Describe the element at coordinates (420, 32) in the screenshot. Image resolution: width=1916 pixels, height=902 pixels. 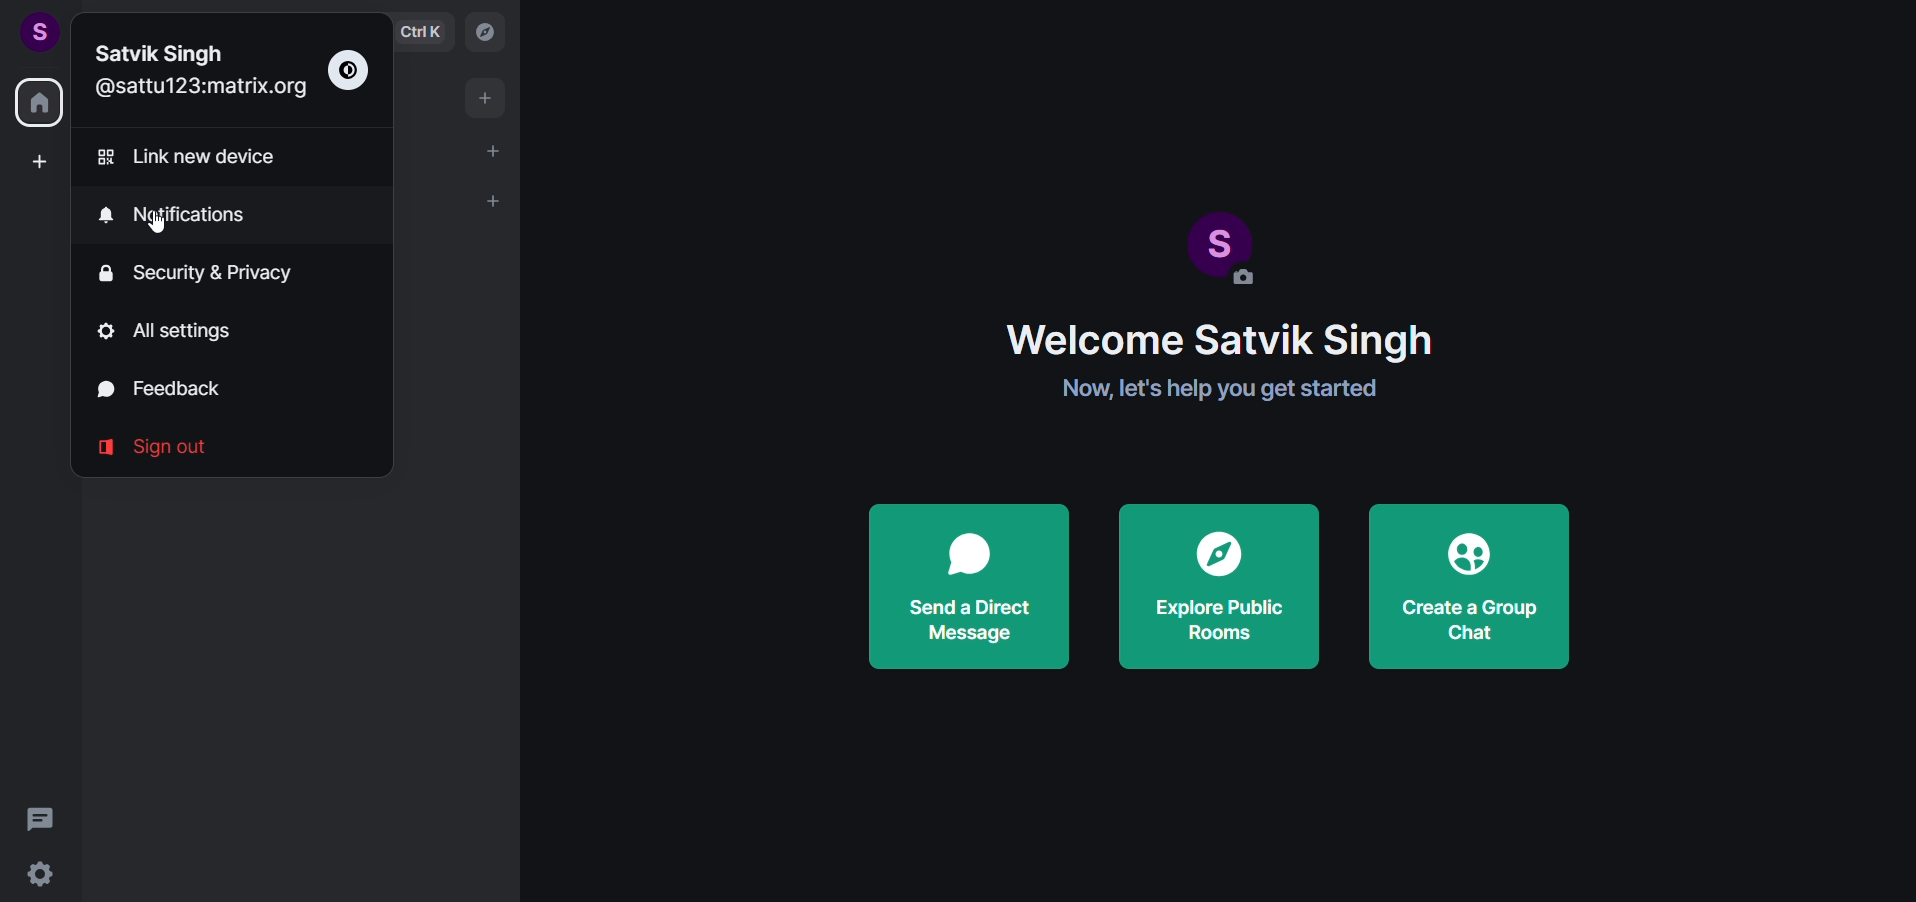
I see `ctrl k` at that location.